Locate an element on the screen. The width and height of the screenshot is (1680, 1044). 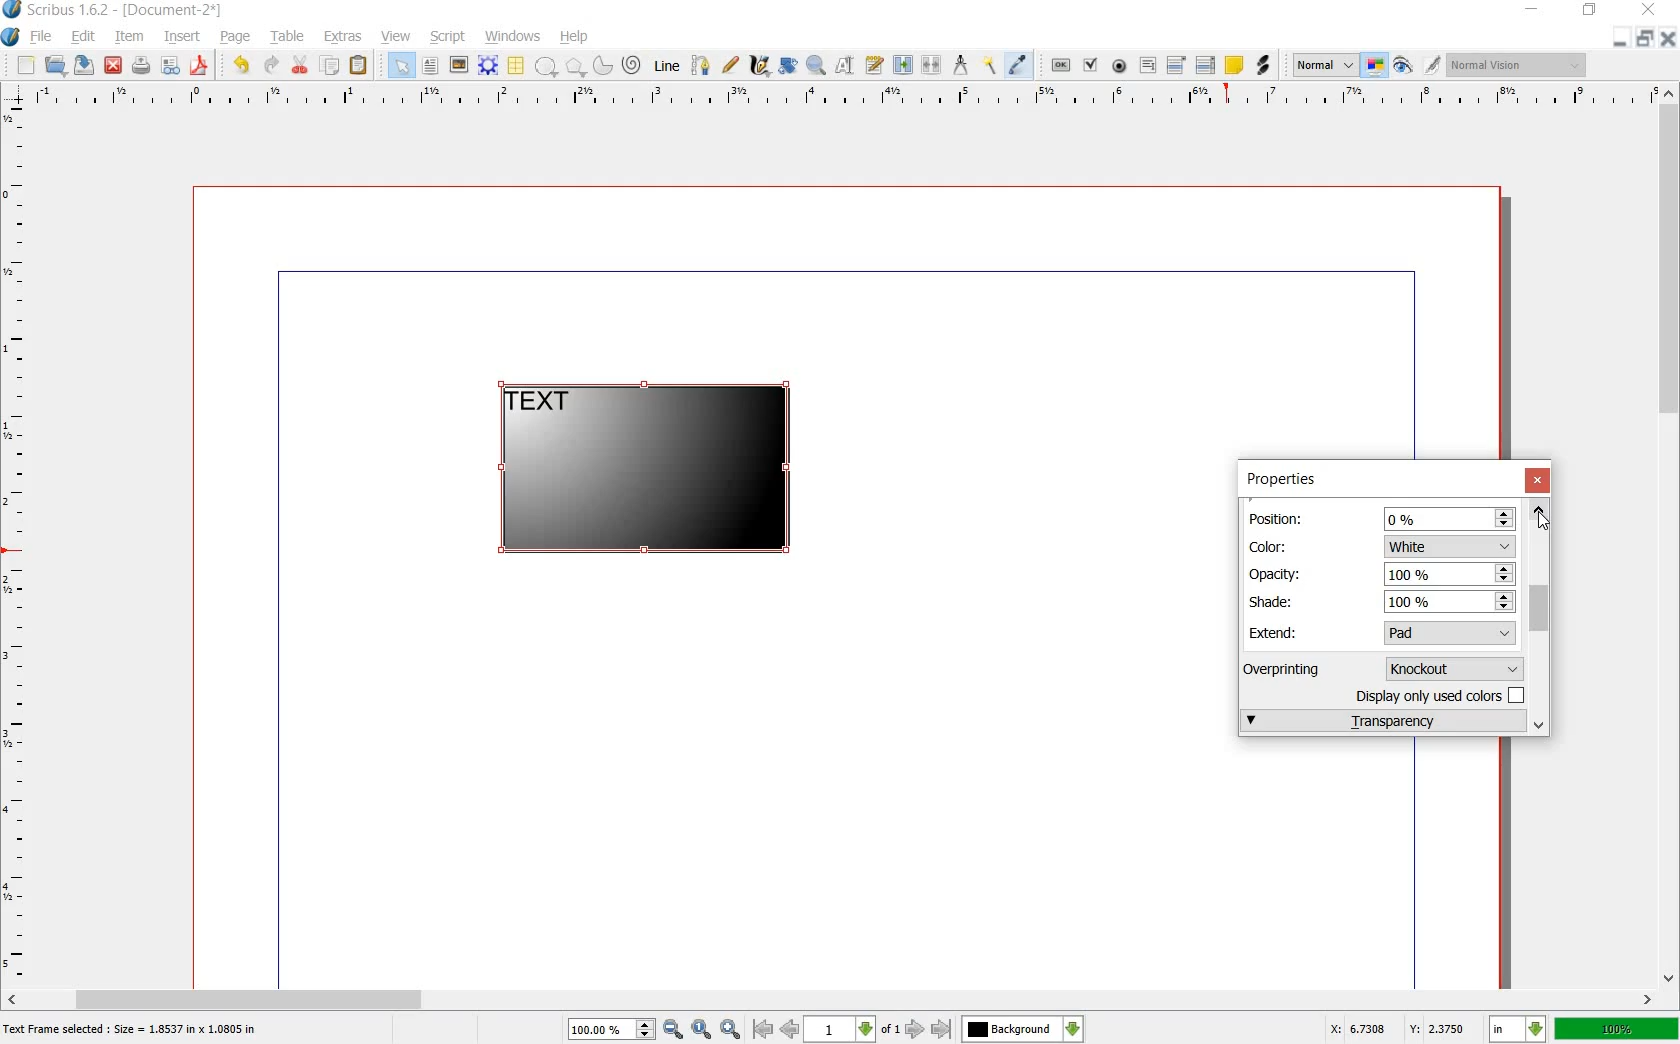
display only used colors is located at coordinates (1442, 694).